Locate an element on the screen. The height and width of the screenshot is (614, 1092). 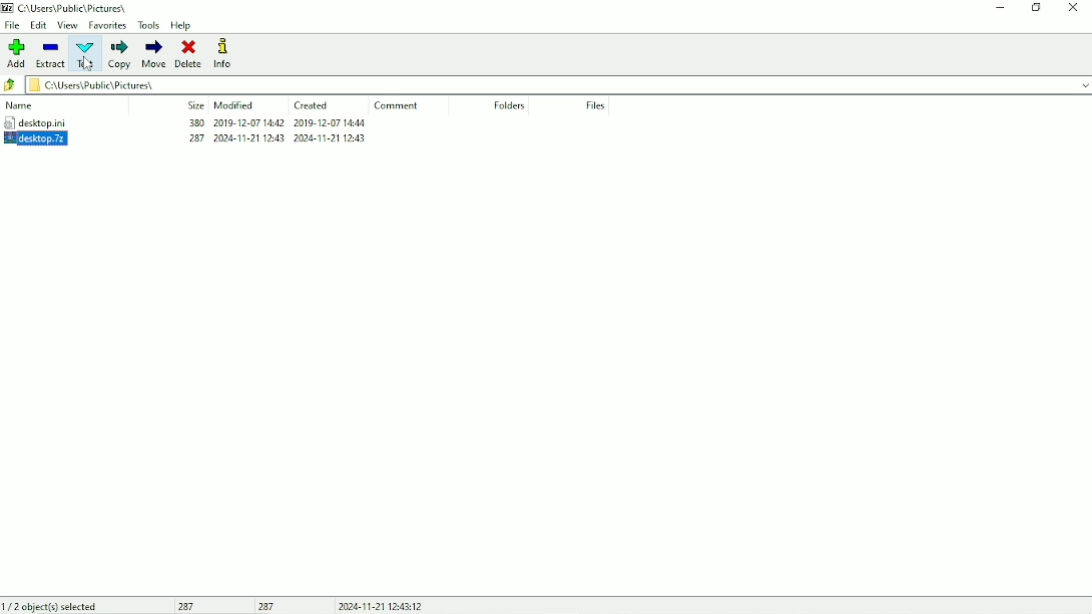
Help is located at coordinates (182, 25).